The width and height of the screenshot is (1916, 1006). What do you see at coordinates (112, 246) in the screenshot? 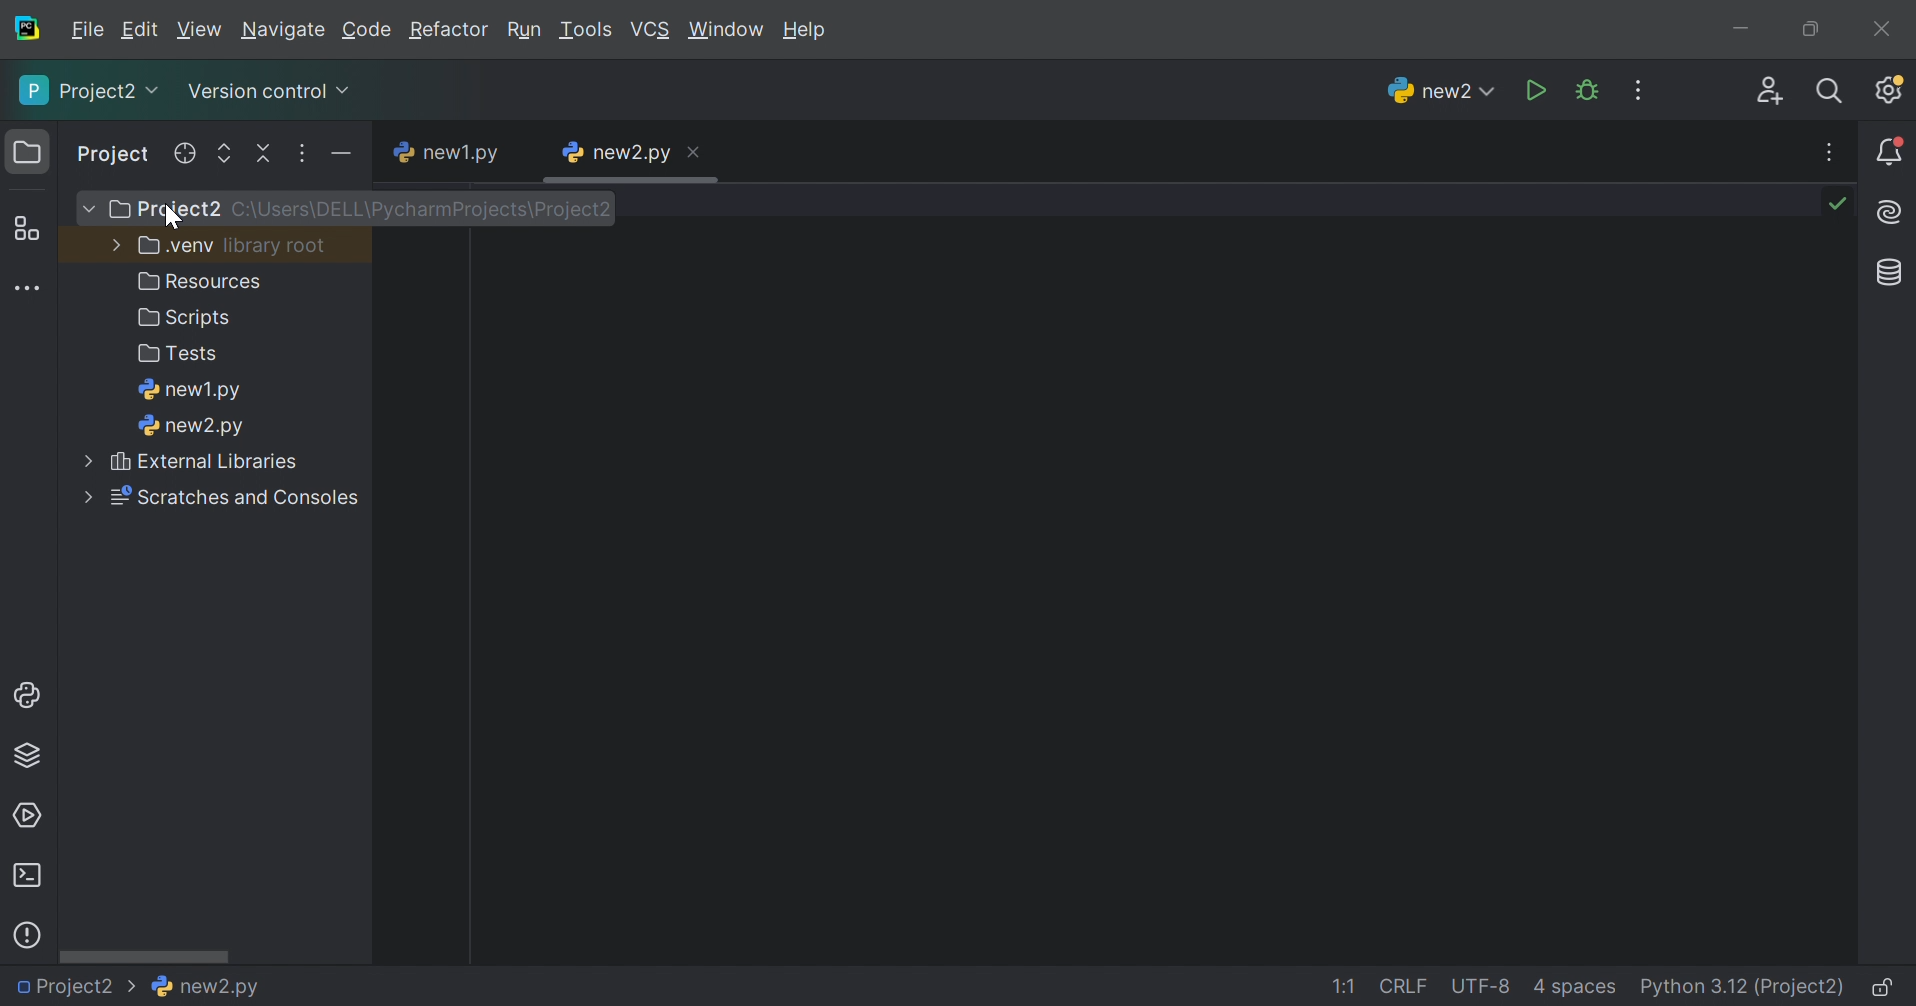
I see `More` at bounding box center [112, 246].